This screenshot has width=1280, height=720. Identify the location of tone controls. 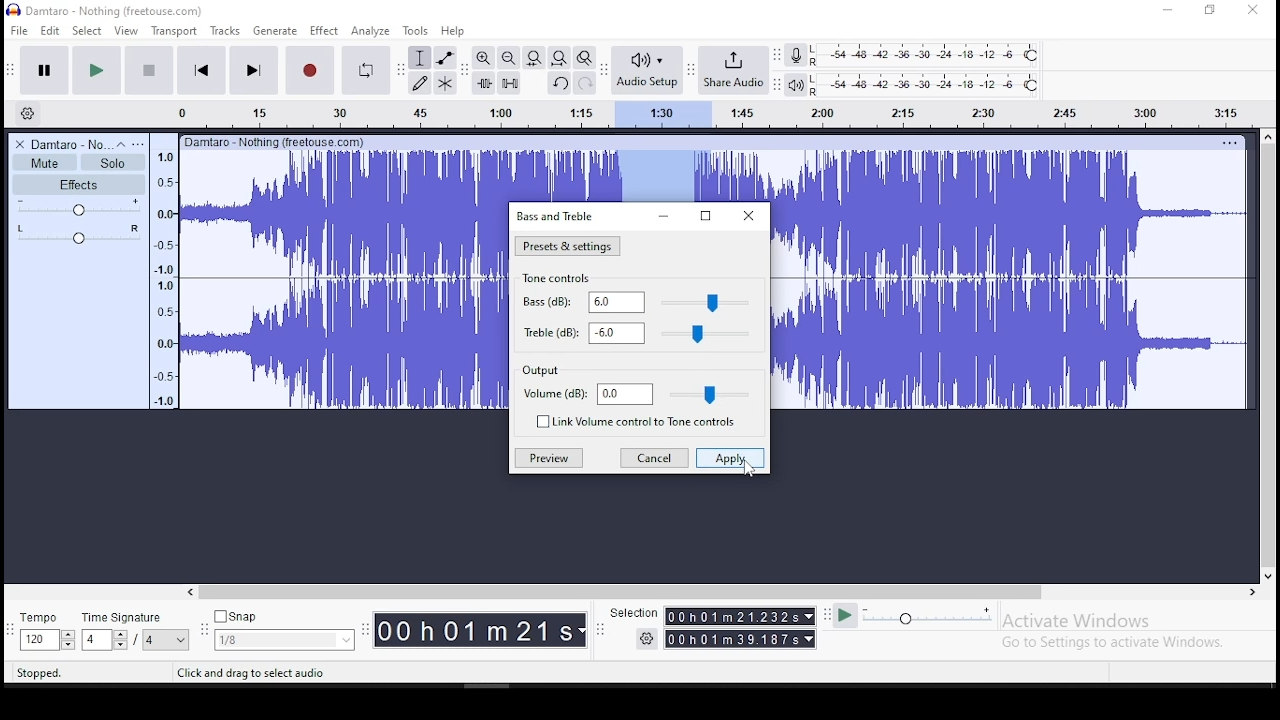
(560, 279).